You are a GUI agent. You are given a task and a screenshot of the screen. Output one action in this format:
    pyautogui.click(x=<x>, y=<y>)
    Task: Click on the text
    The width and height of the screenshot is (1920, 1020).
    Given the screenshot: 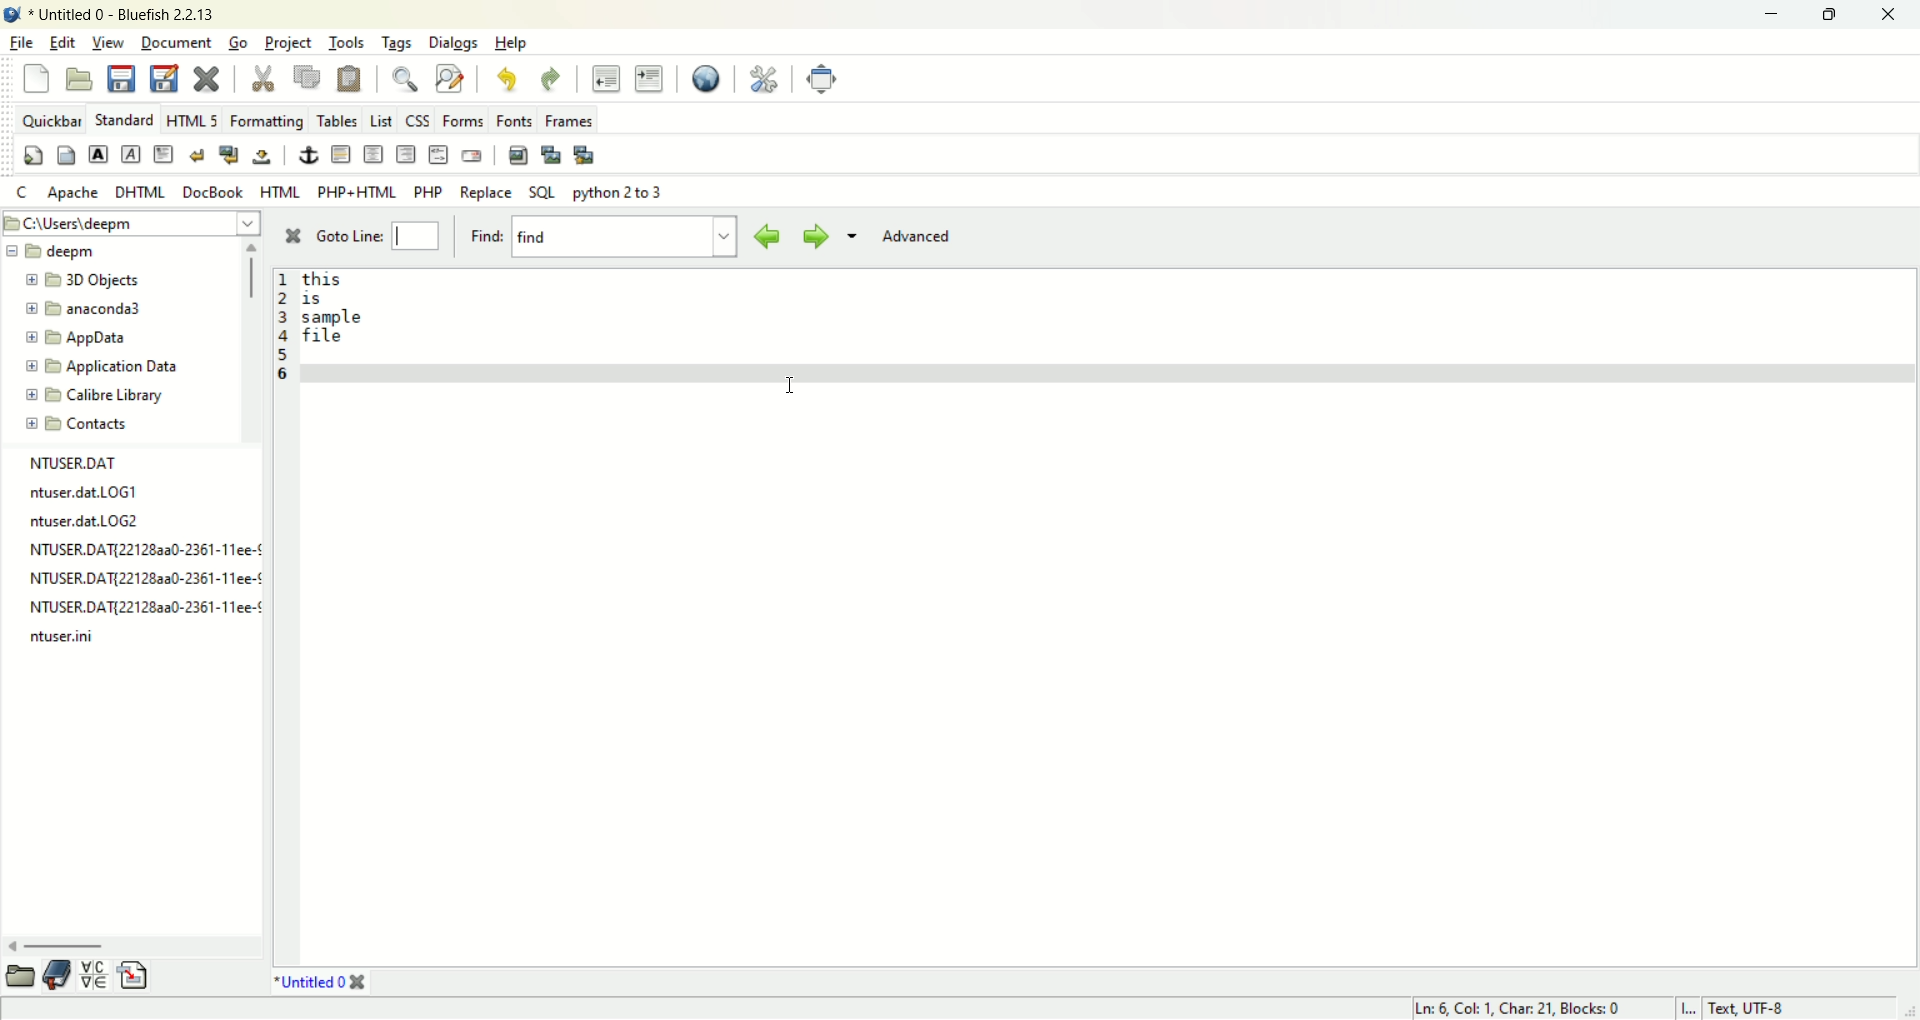 What is the action you would take?
    pyautogui.click(x=338, y=312)
    